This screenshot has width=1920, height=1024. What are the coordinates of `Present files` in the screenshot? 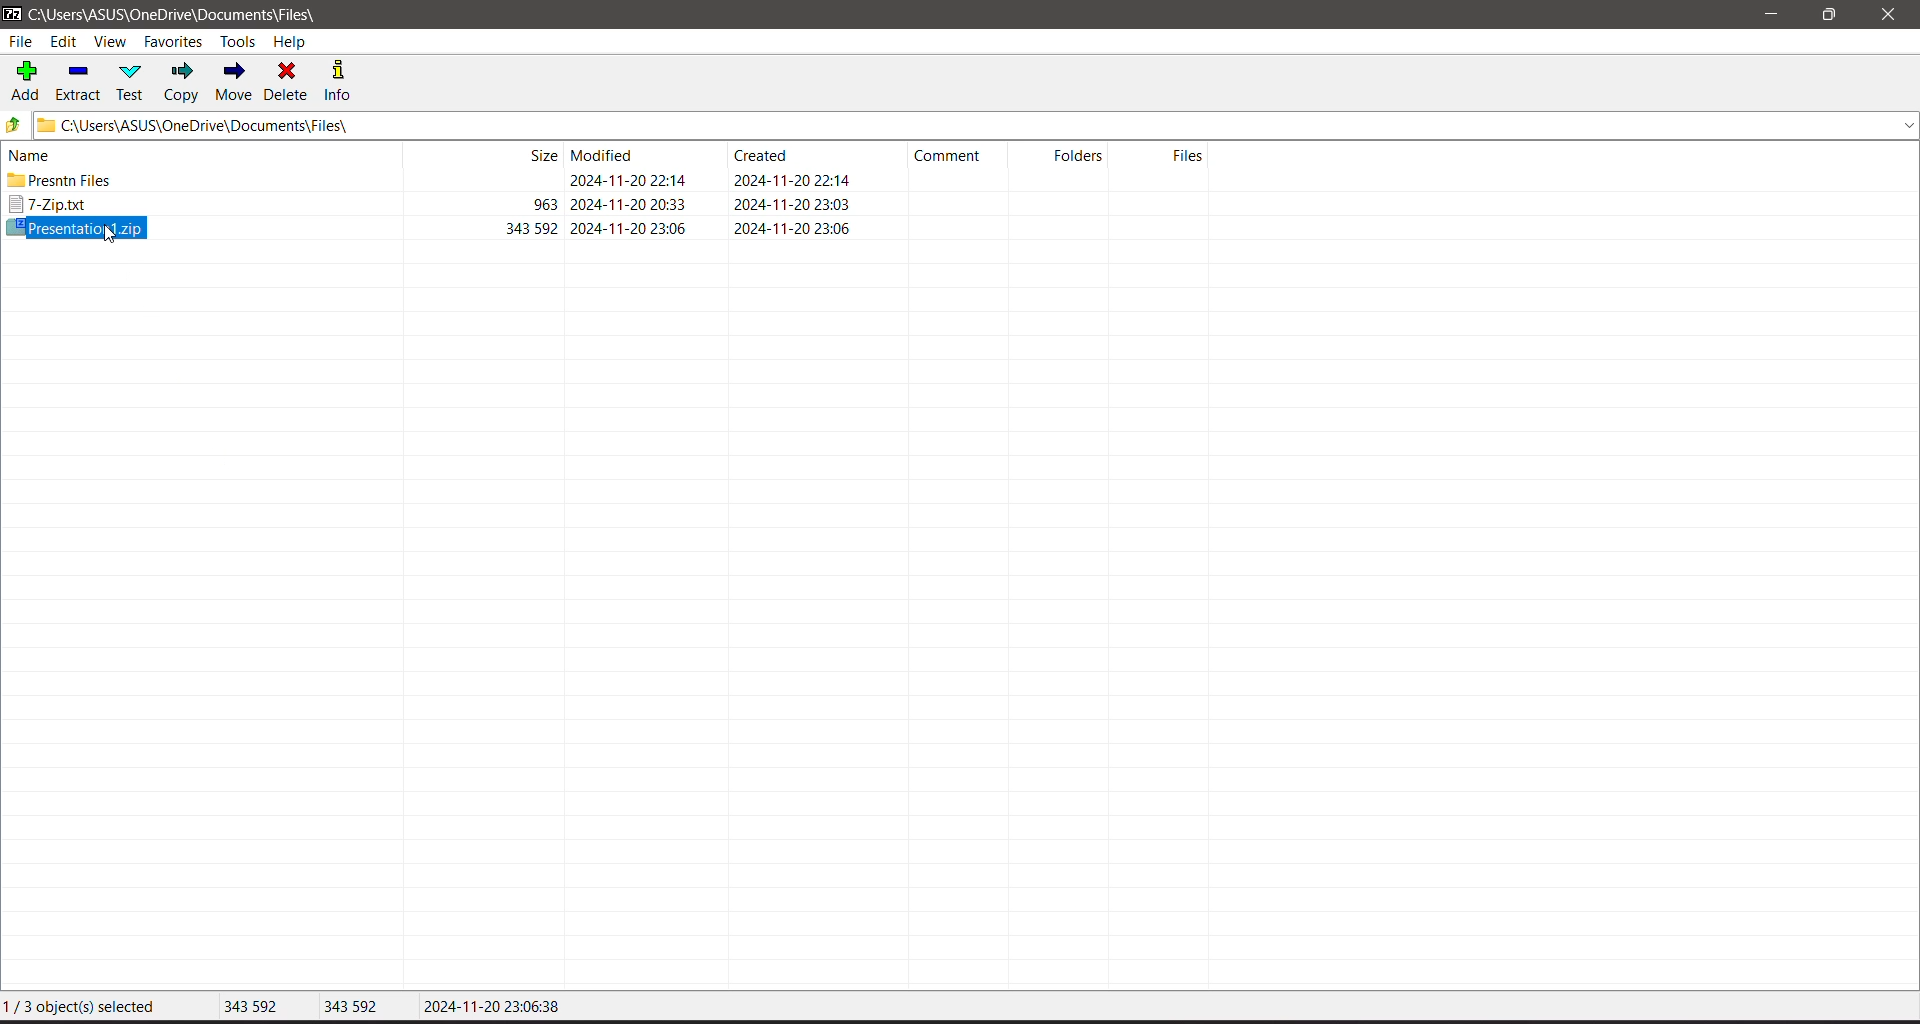 It's located at (432, 181).